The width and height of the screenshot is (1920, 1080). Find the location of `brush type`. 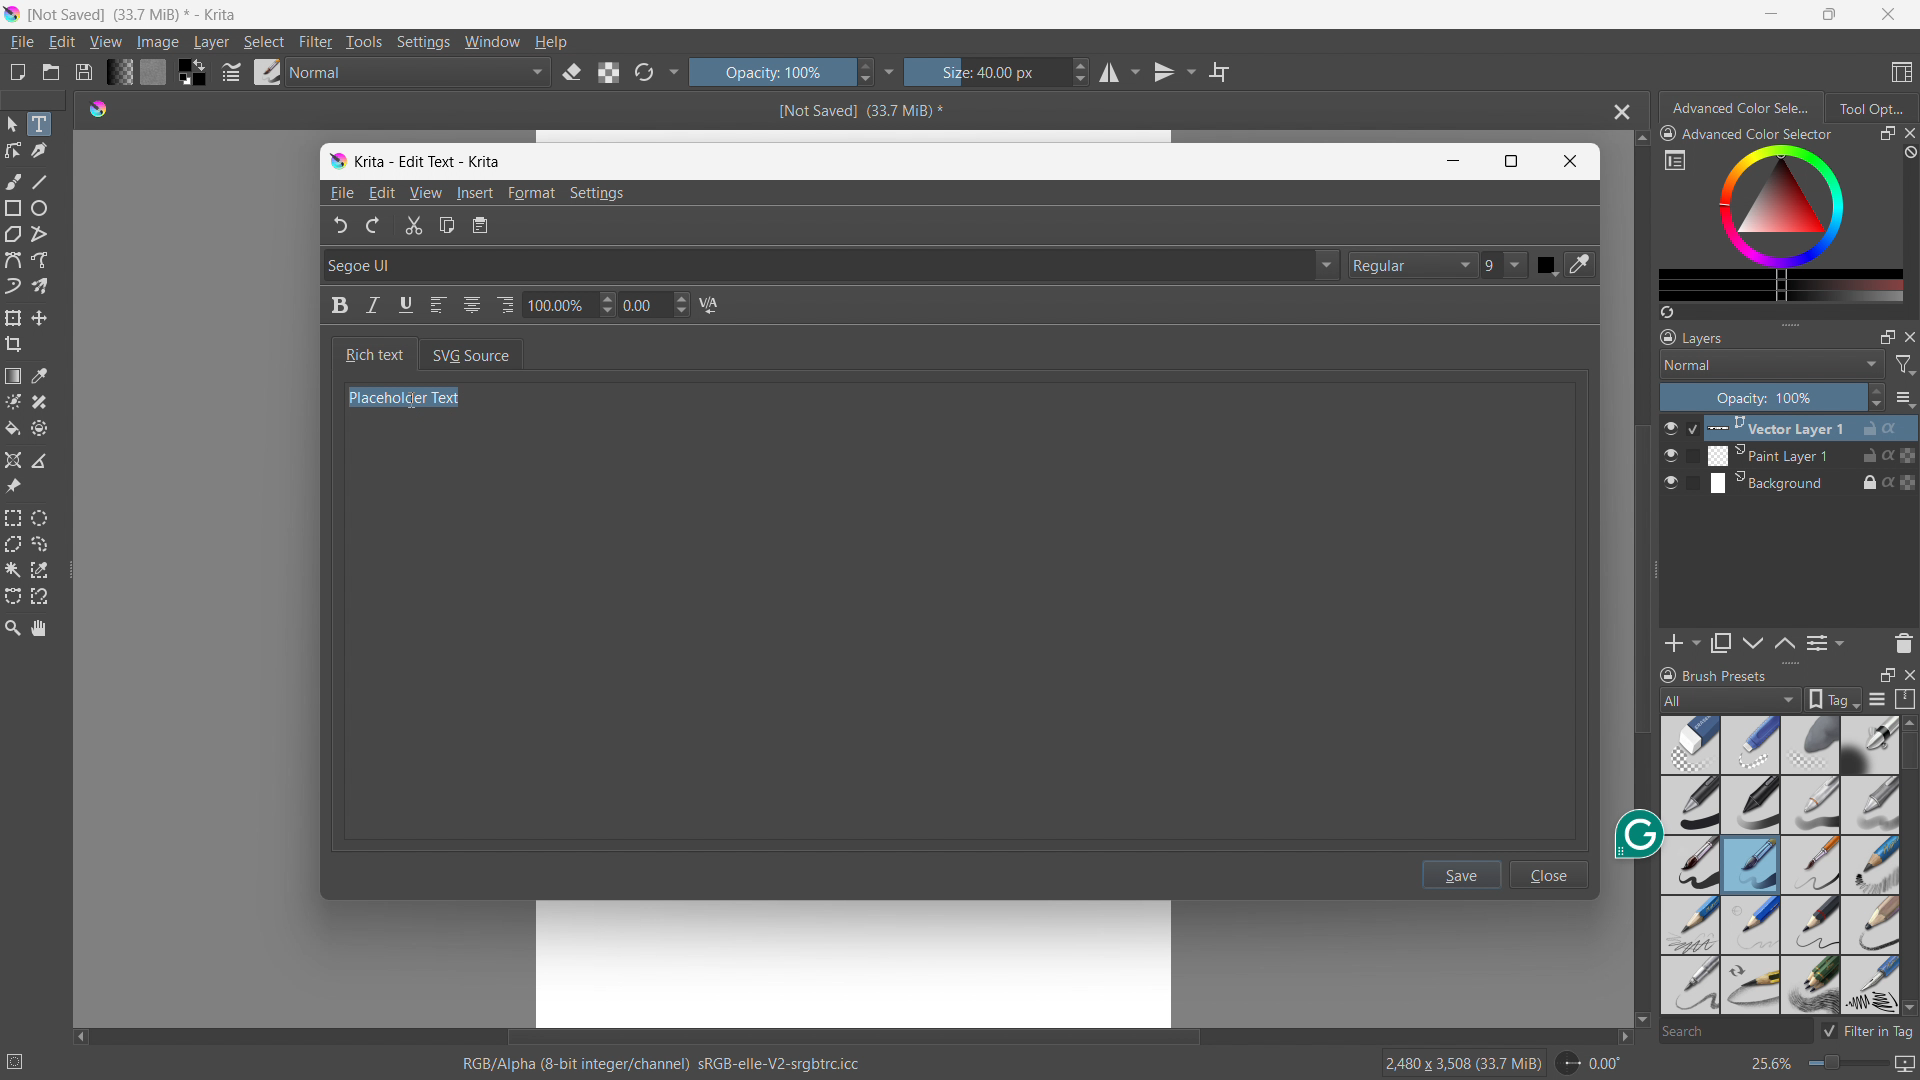

brush type is located at coordinates (1732, 699).